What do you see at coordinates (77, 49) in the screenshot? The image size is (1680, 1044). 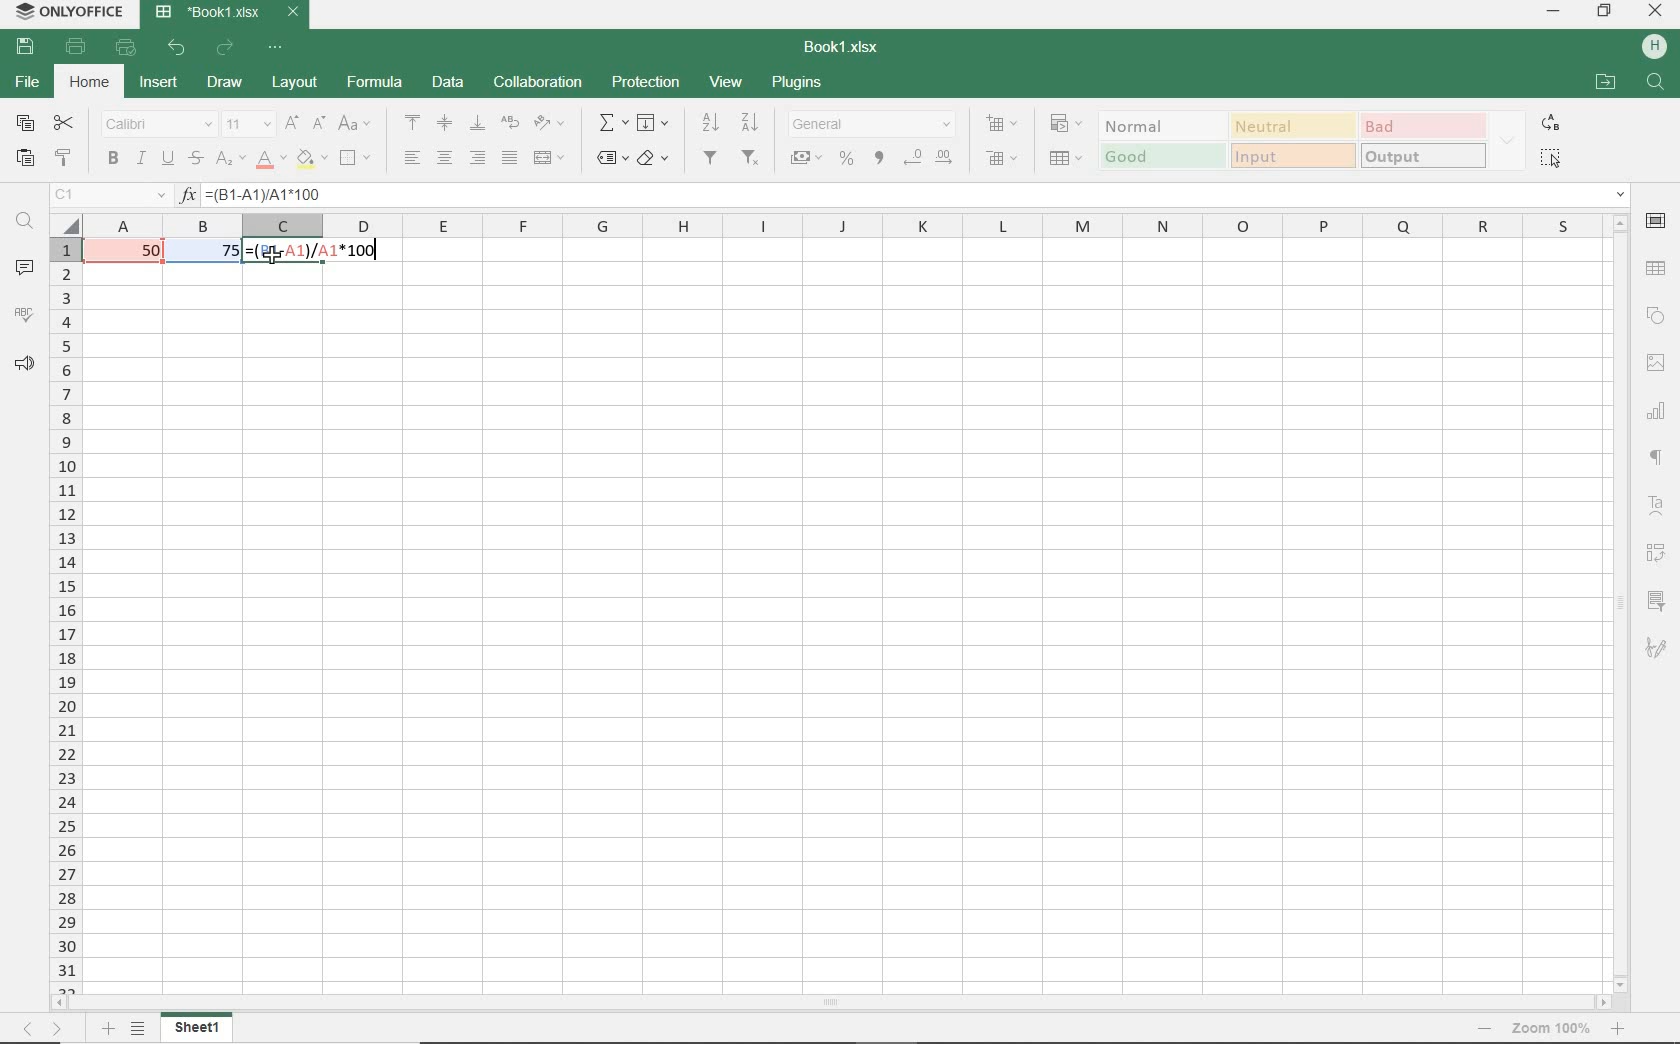 I see `print` at bounding box center [77, 49].